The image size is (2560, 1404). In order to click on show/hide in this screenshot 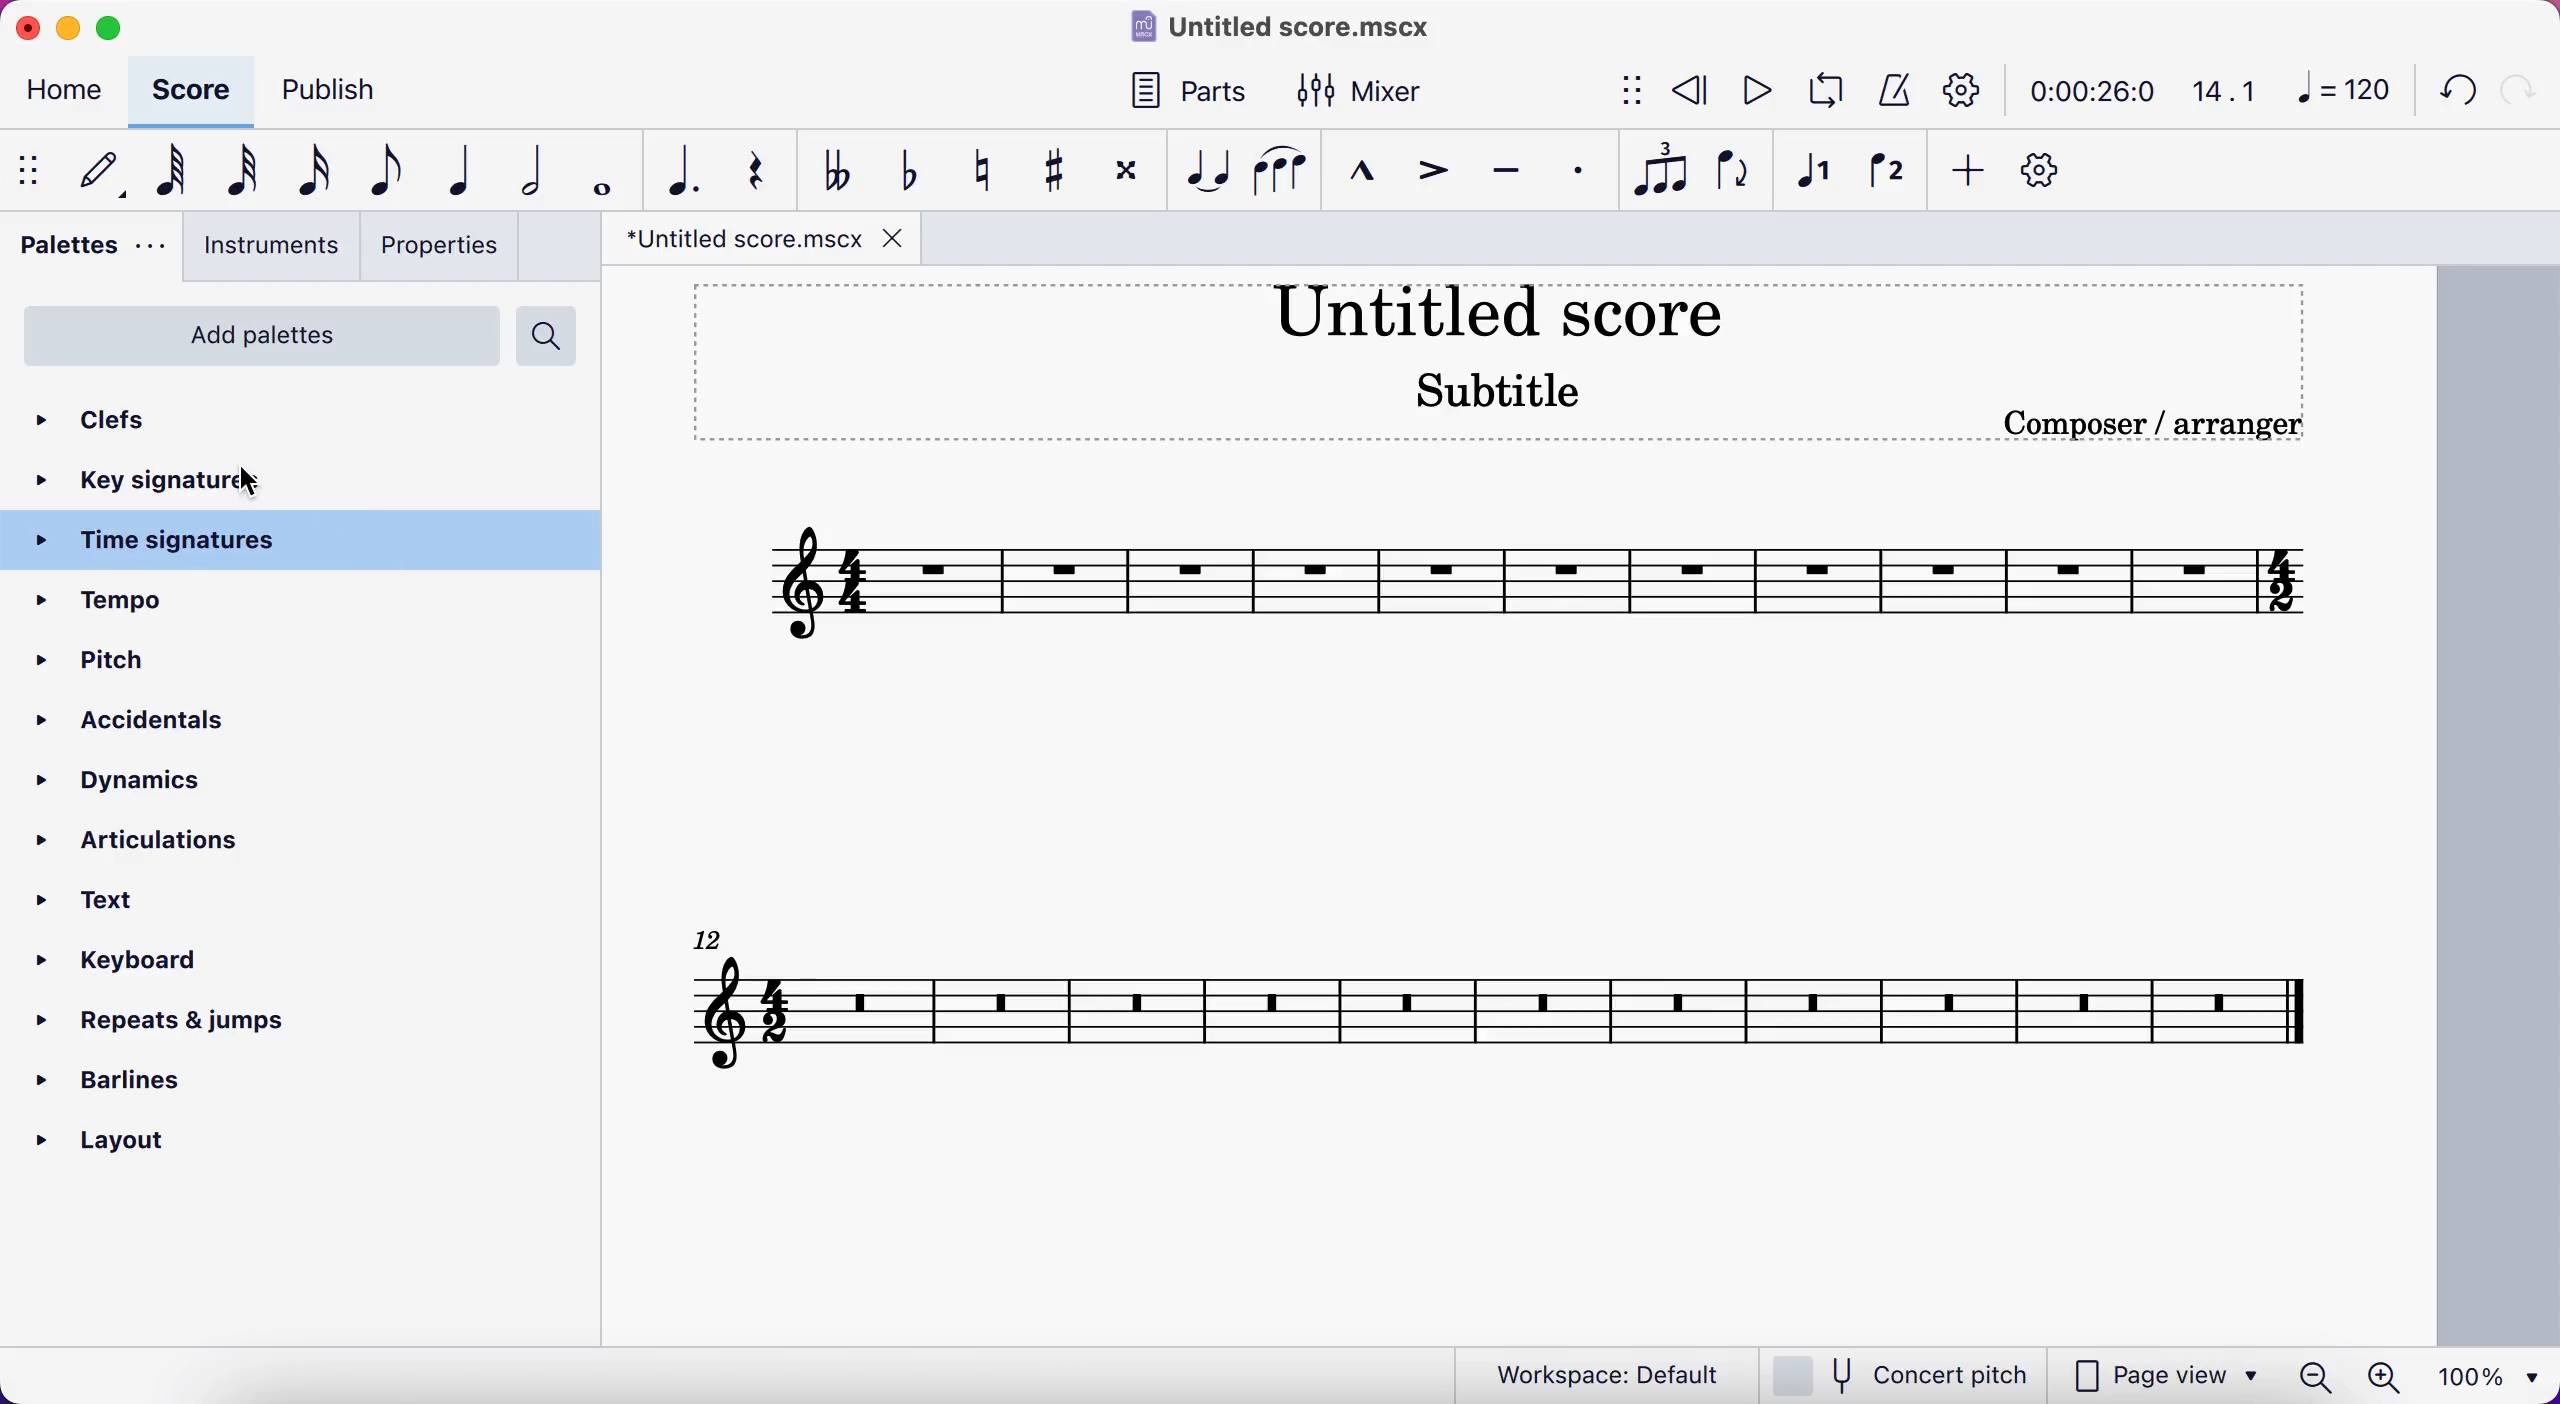, I will do `click(32, 169)`.